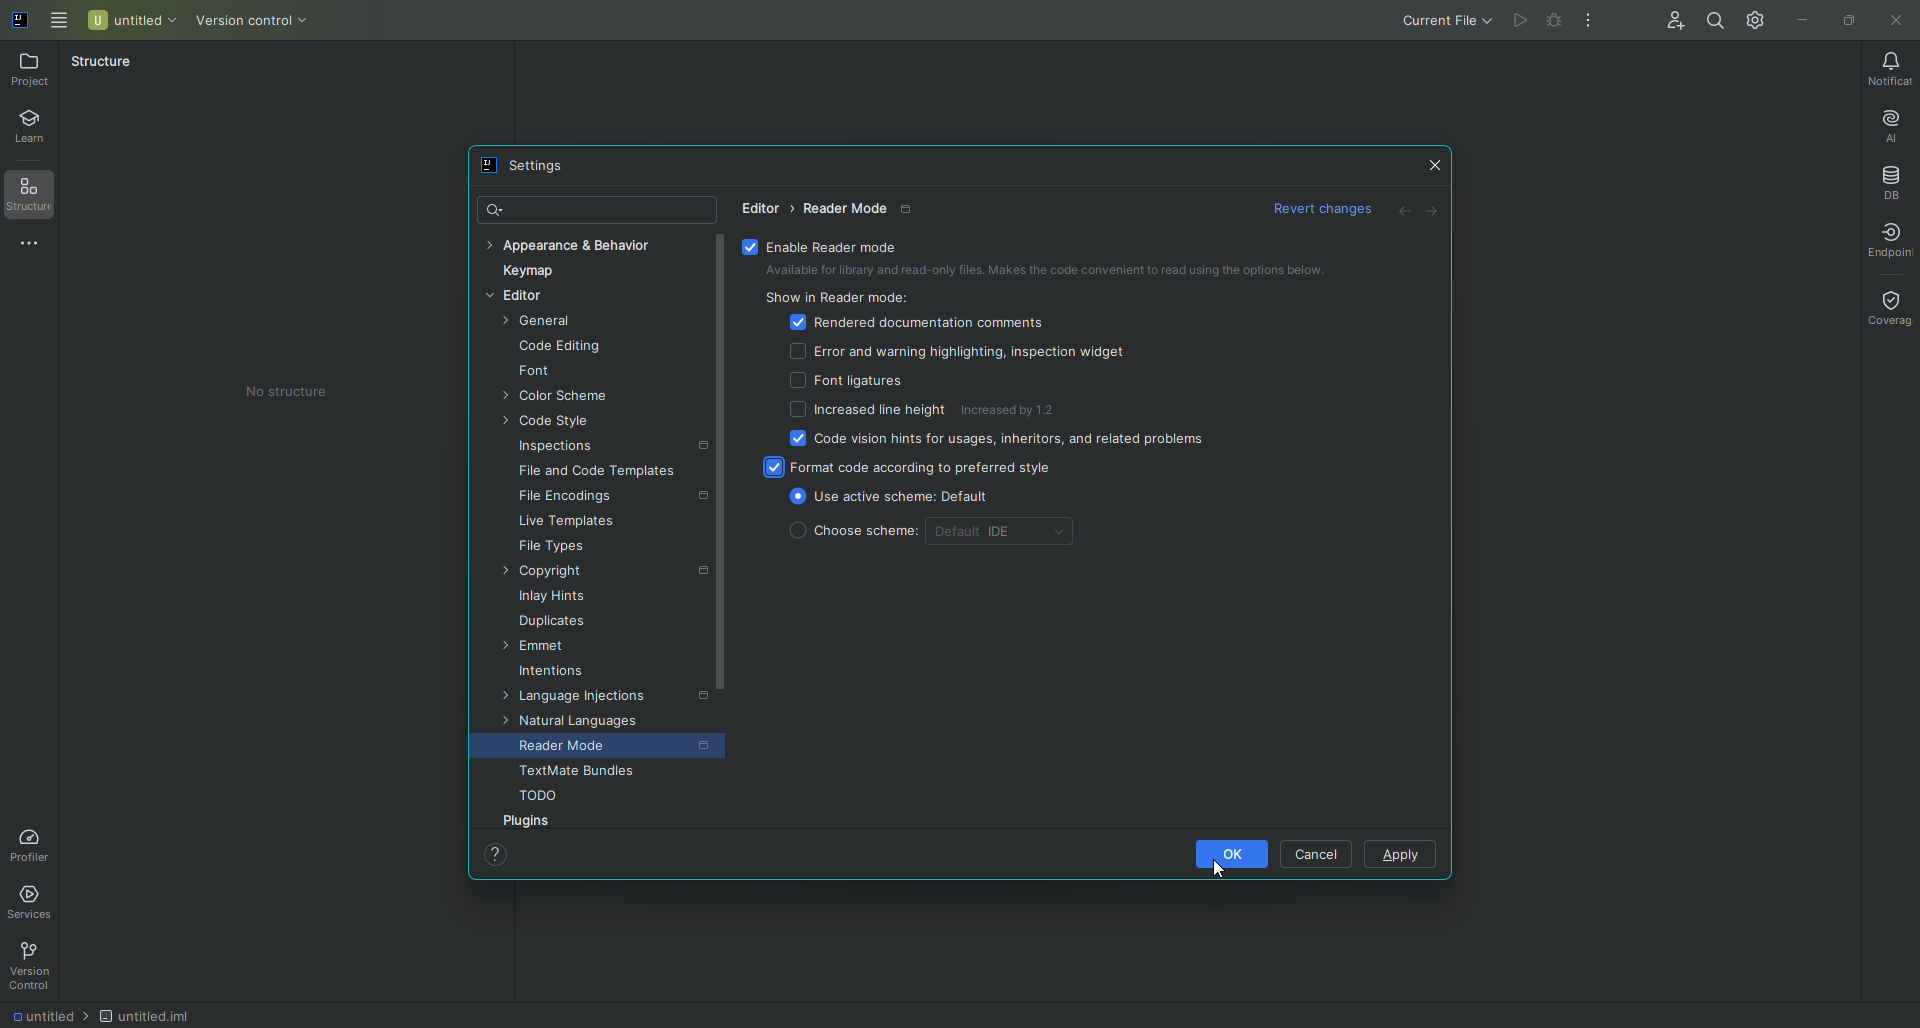  What do you see at coordinates (567, 774) in the screenshot?
I see `Textmate bundles` at bounding box center [567, 774].